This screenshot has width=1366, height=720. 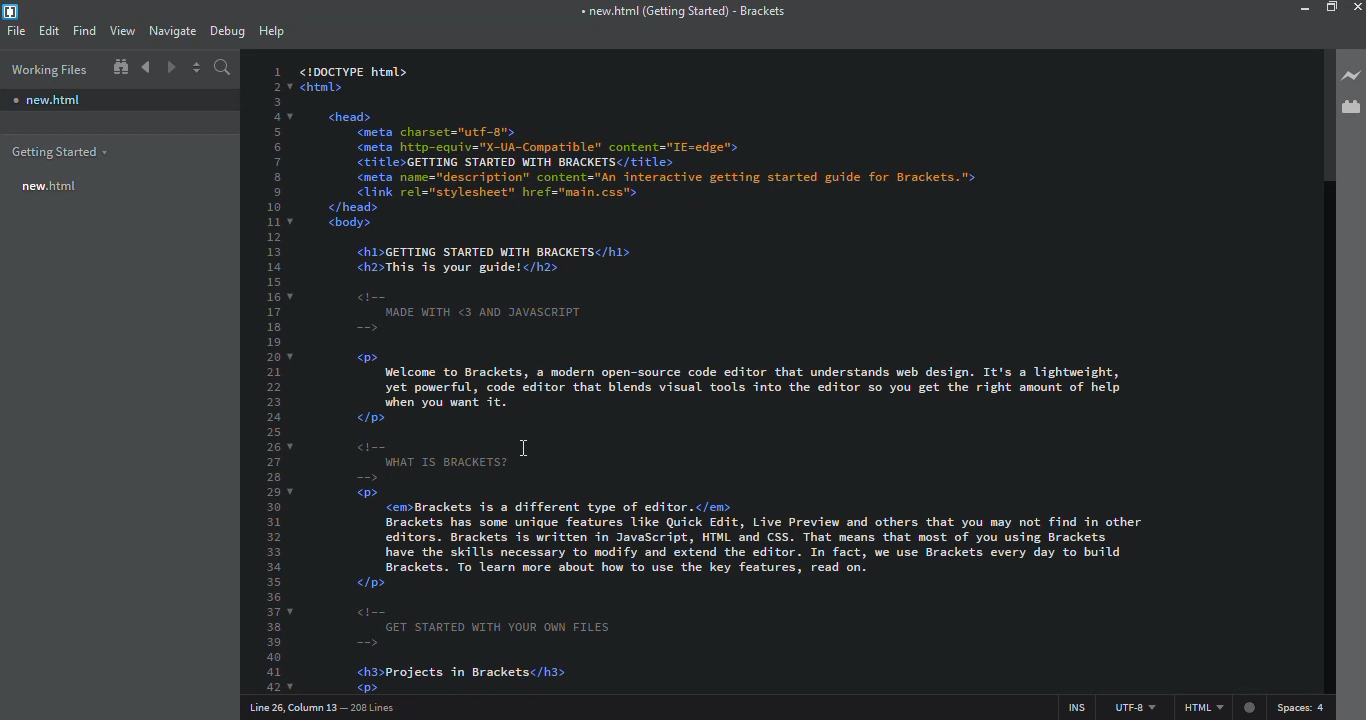 I want to click on debug, so click(x=228, y=31).